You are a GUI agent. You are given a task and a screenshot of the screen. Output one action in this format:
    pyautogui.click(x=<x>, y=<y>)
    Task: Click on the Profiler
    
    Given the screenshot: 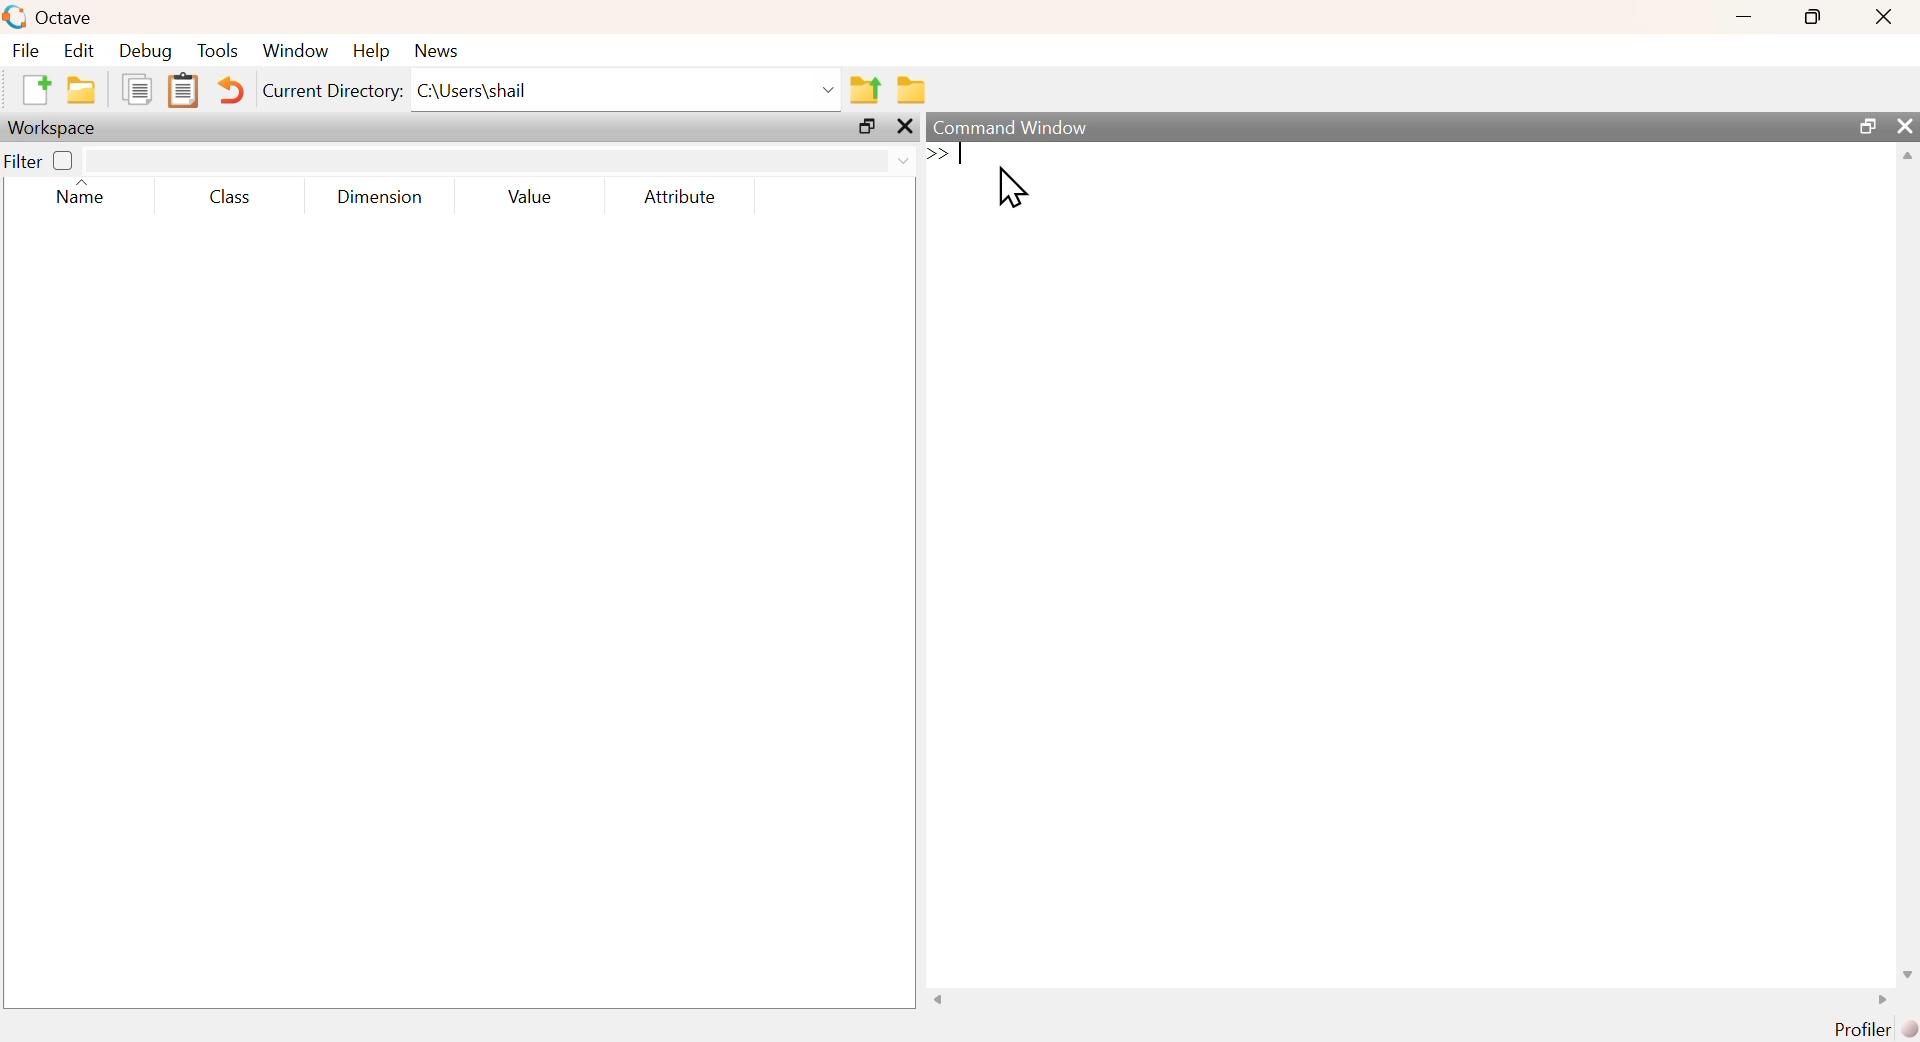 What is the action you would take?
    pyautogui.click(x=1859, y=1029)
    